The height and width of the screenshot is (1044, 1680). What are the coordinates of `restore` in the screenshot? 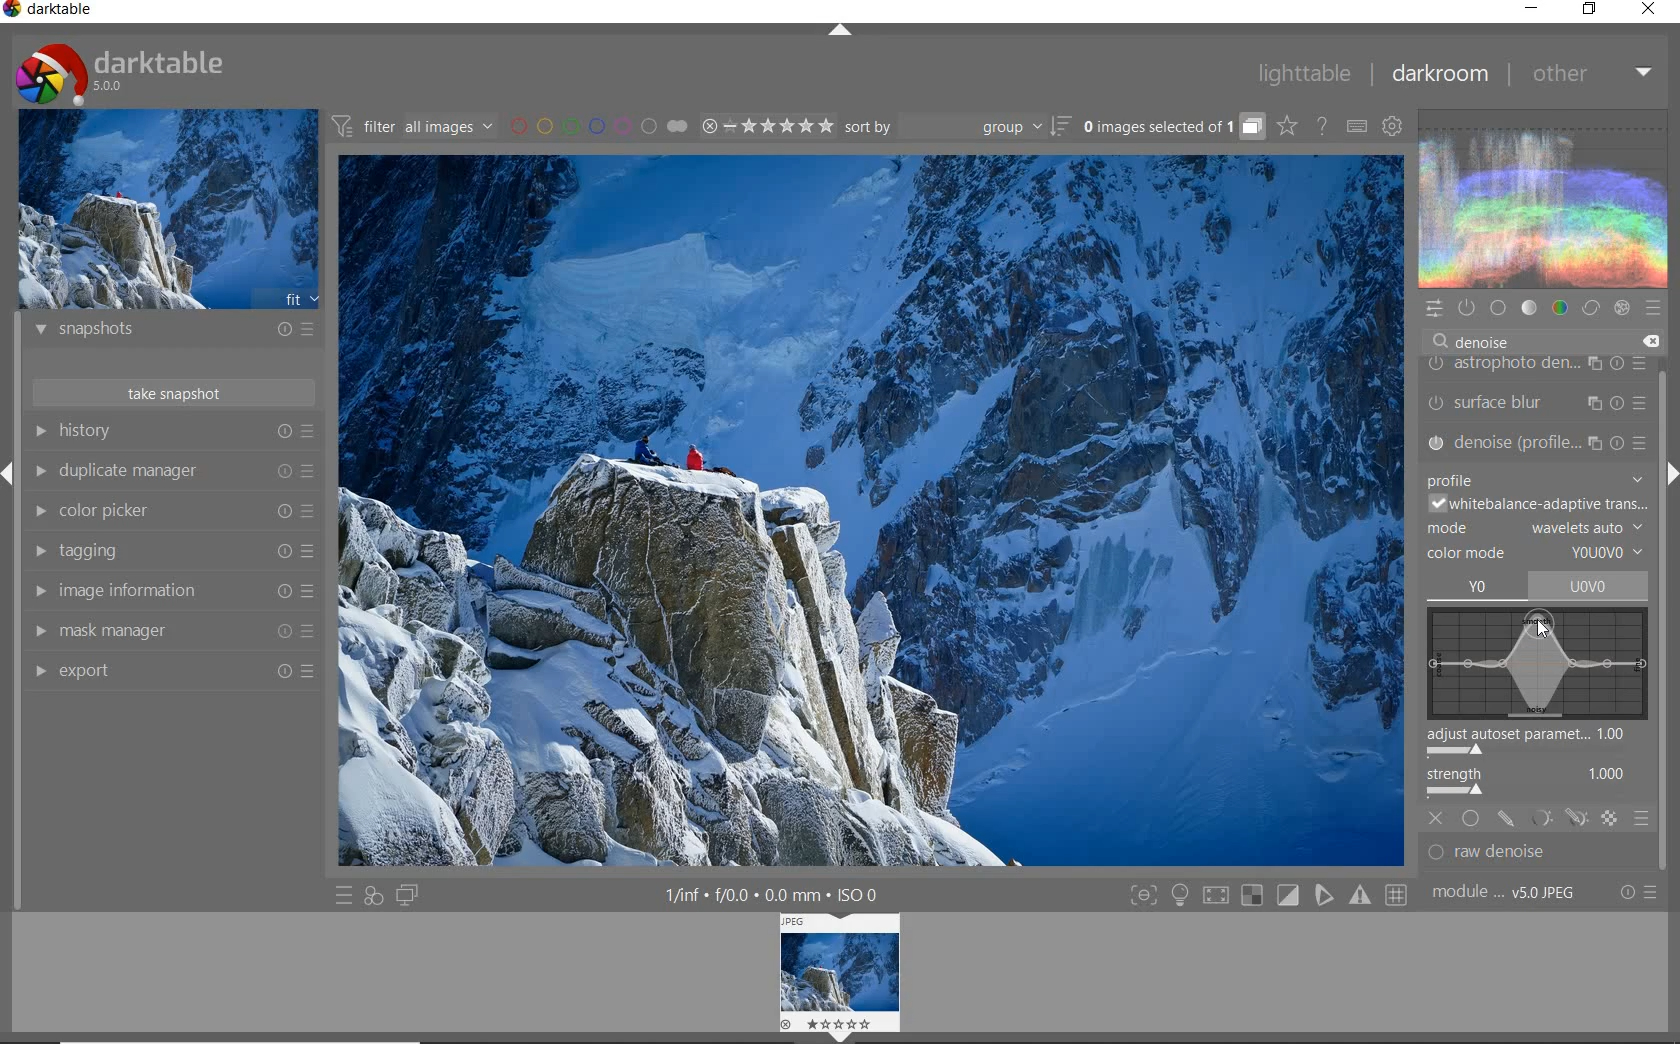 It's located at (1592, 11).